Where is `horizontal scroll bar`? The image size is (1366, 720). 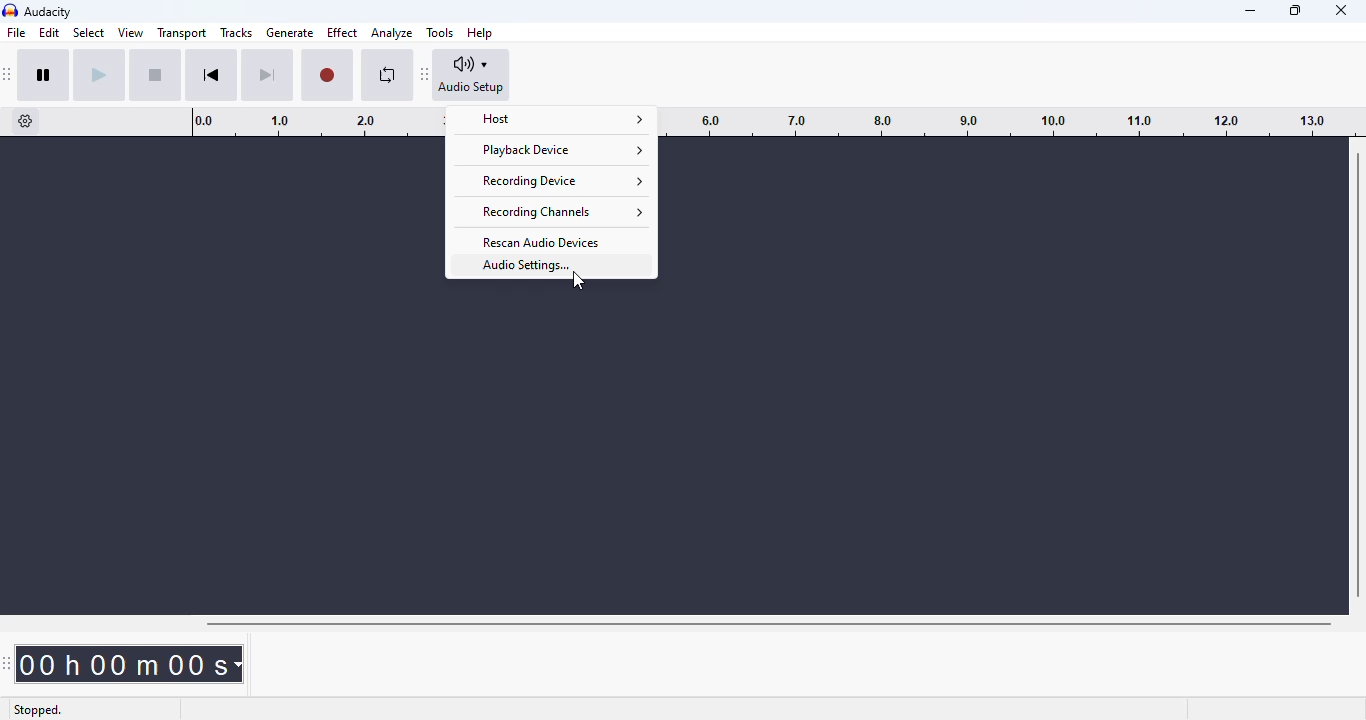 horizontal scroll bar is located at coordinates (768, 624).